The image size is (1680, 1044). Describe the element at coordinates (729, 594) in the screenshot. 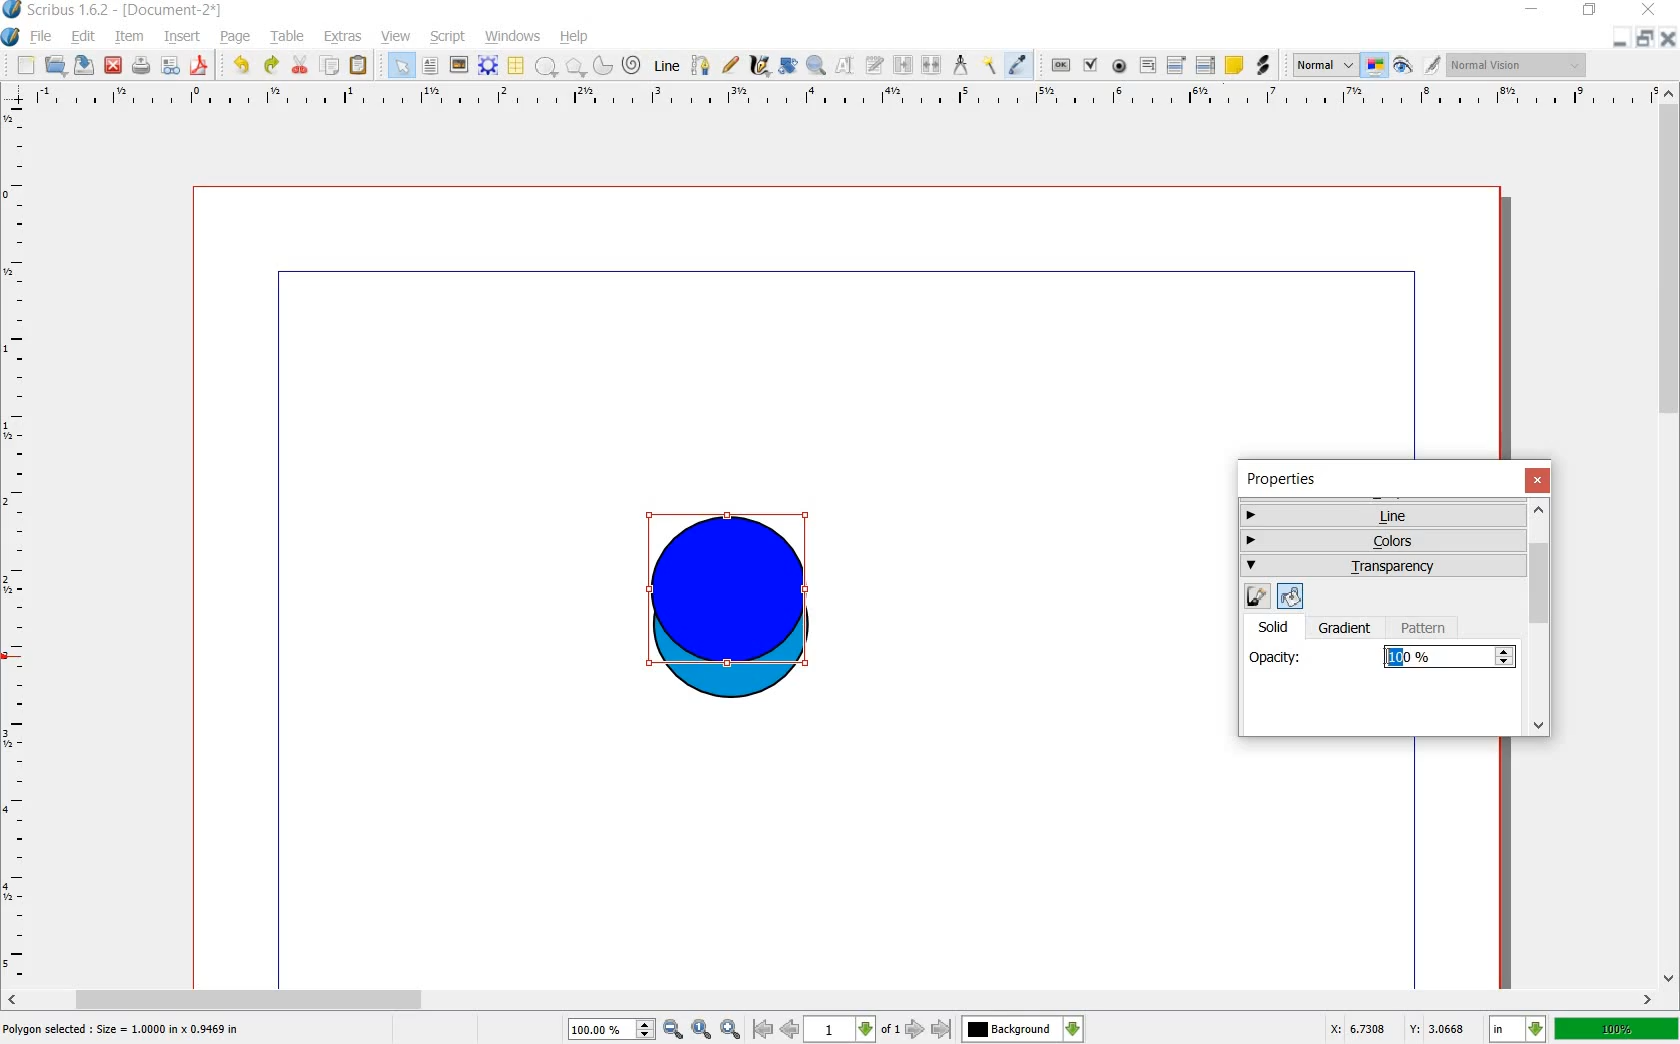

I see `shape selected` at that location.